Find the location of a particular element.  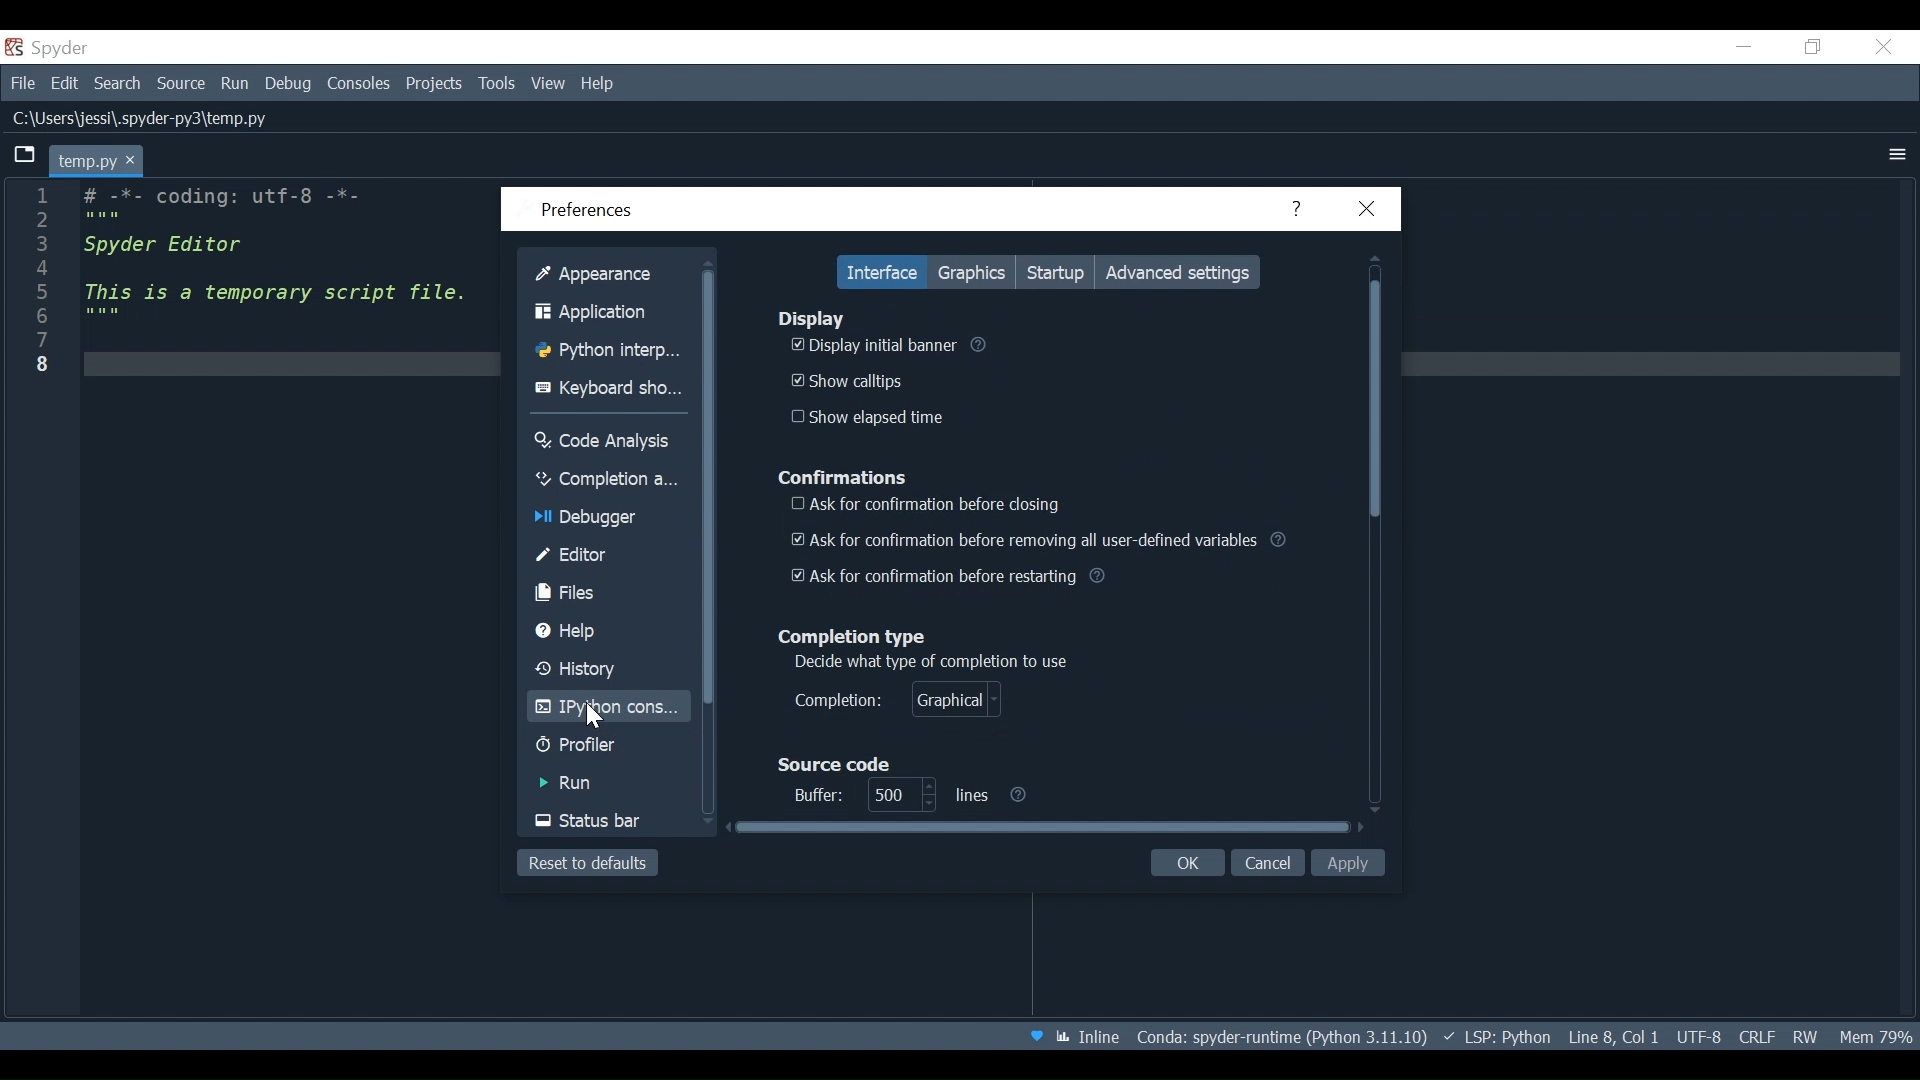

Help Spyder is located at coordinates (1042, 1039).